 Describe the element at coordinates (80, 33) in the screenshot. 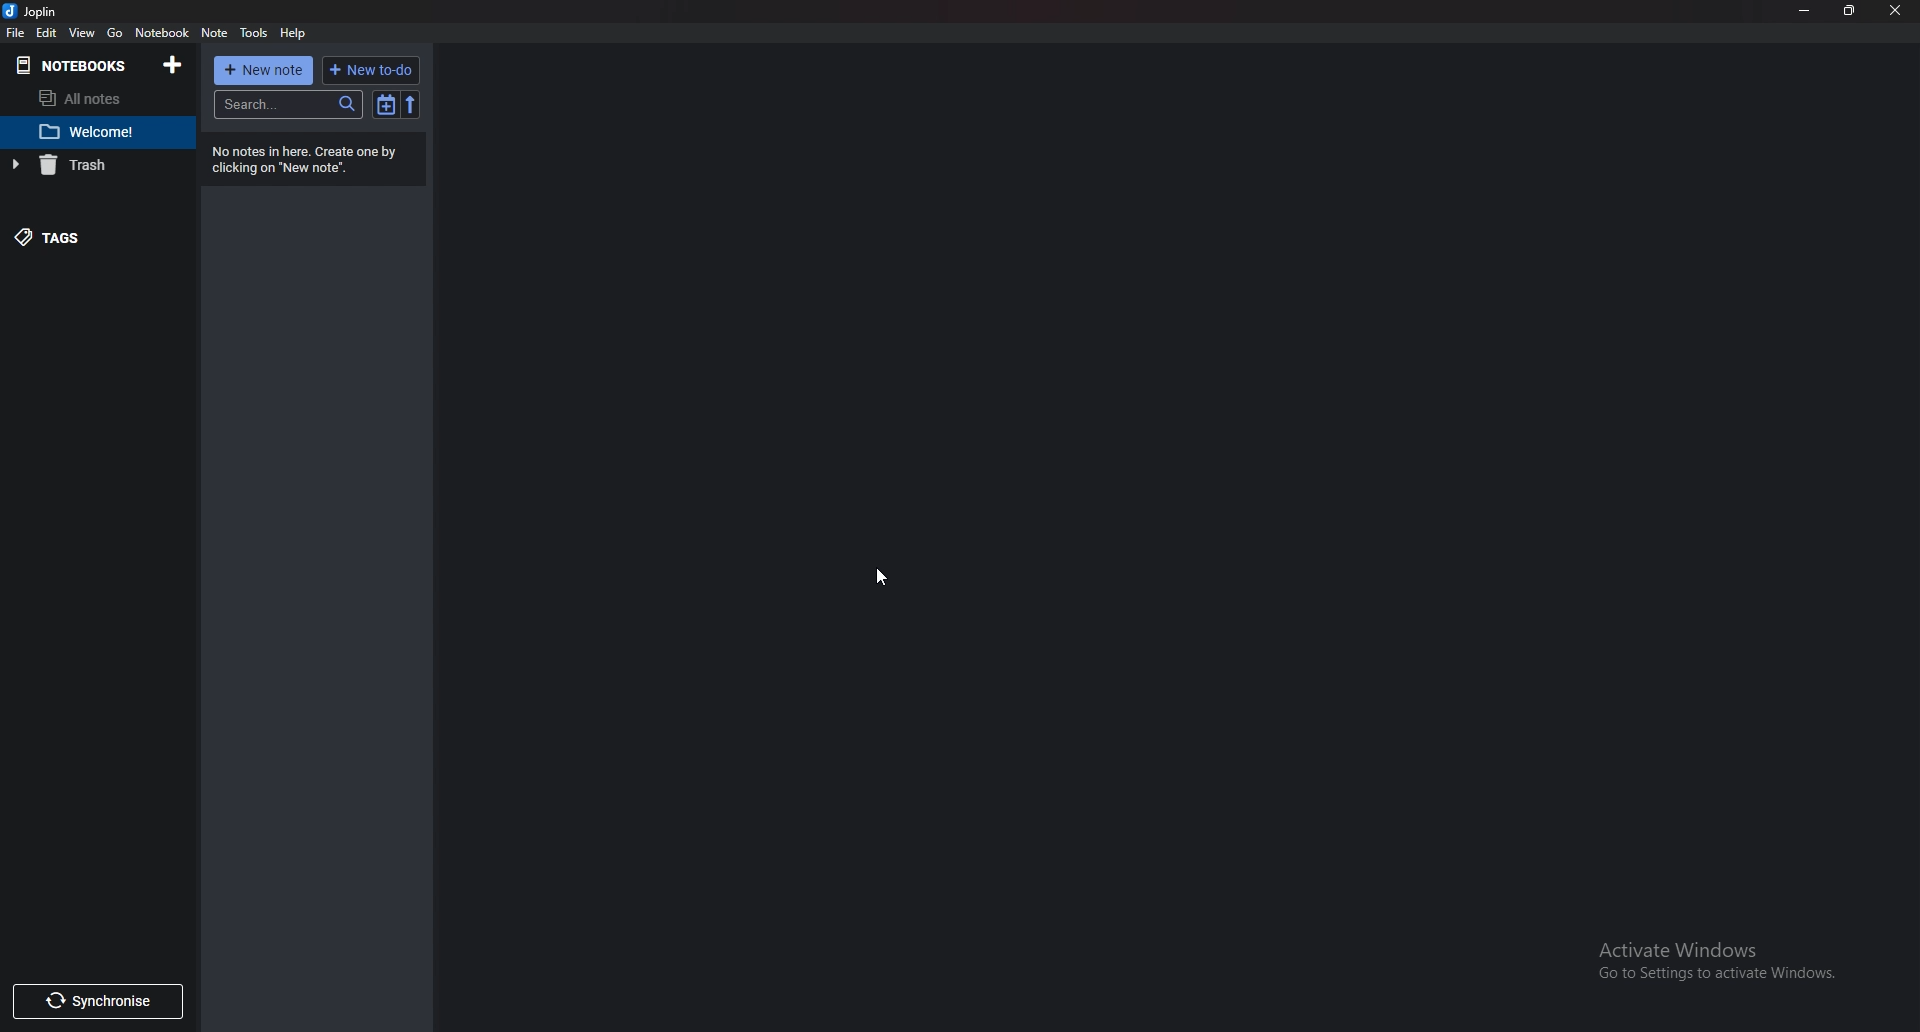

I see `view` at that location.